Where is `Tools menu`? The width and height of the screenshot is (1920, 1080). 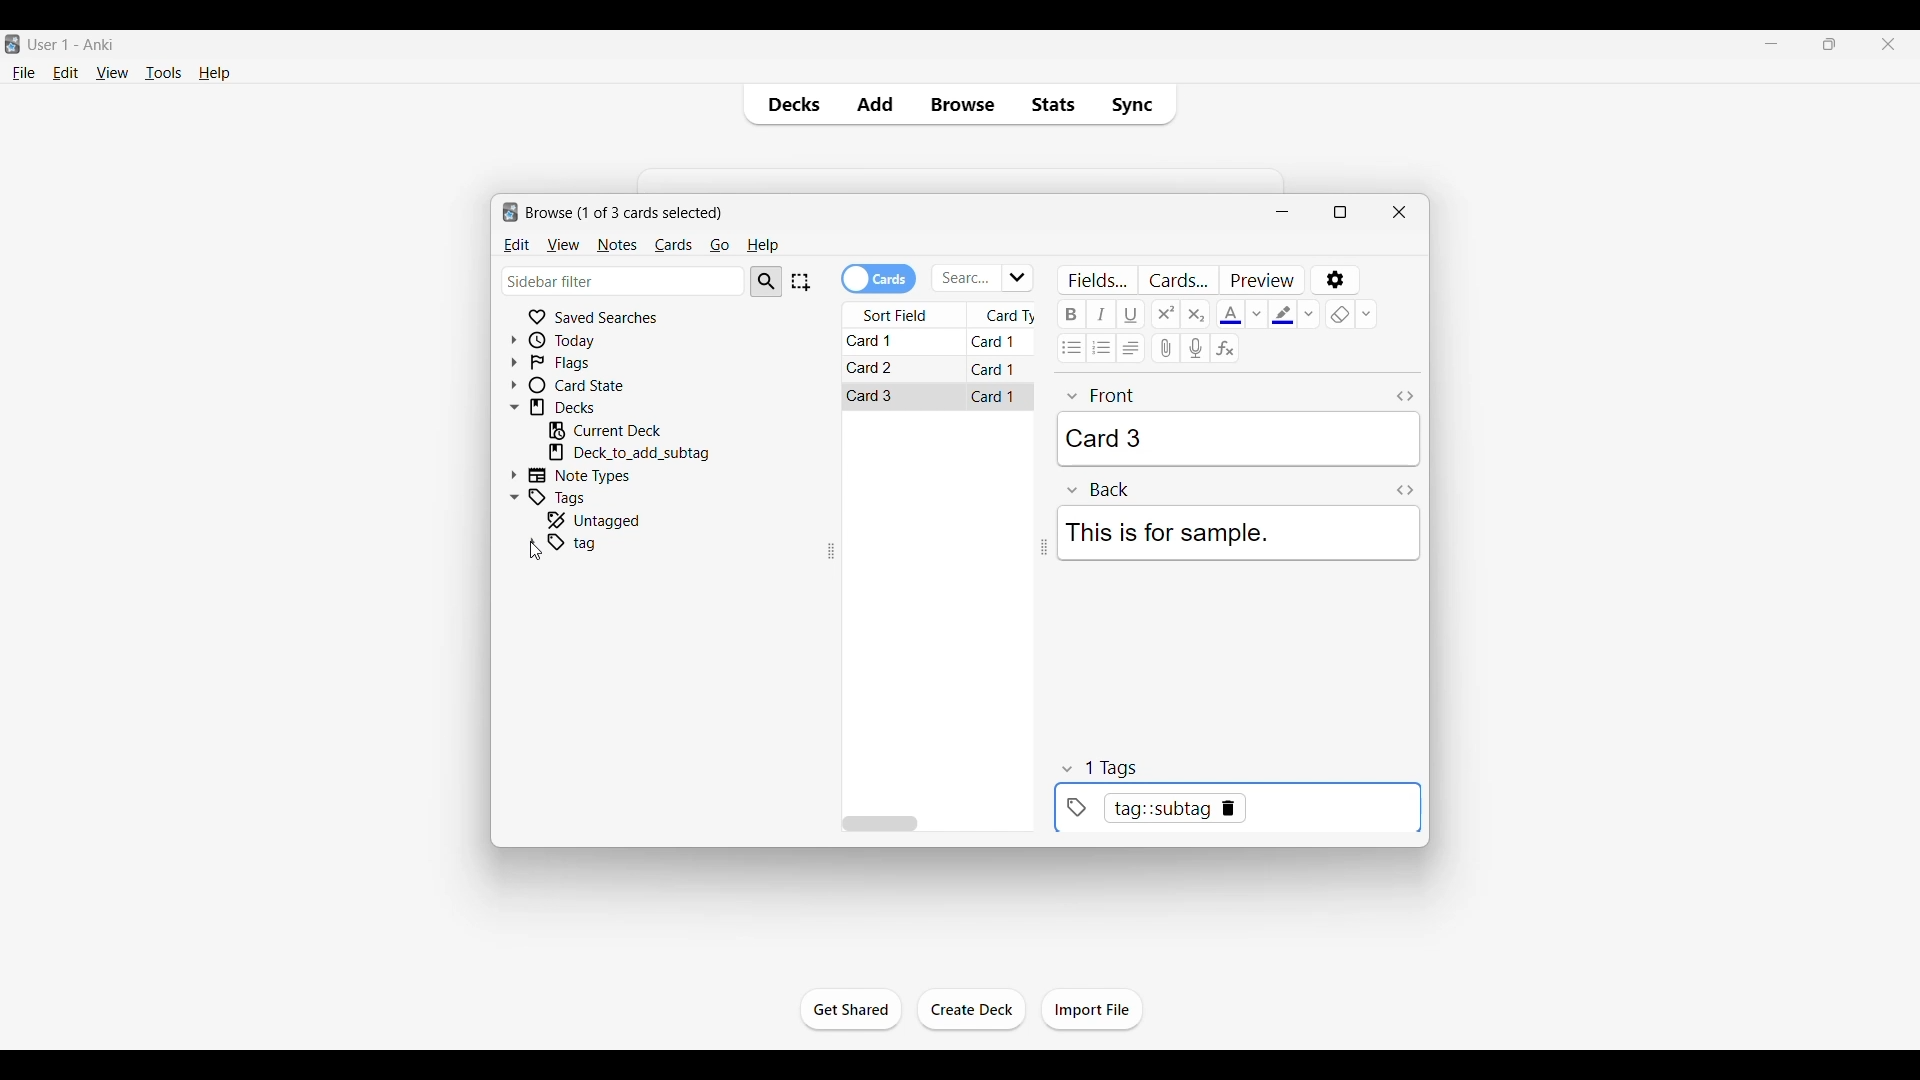 Tools menu is located at coordinates (164, 73).